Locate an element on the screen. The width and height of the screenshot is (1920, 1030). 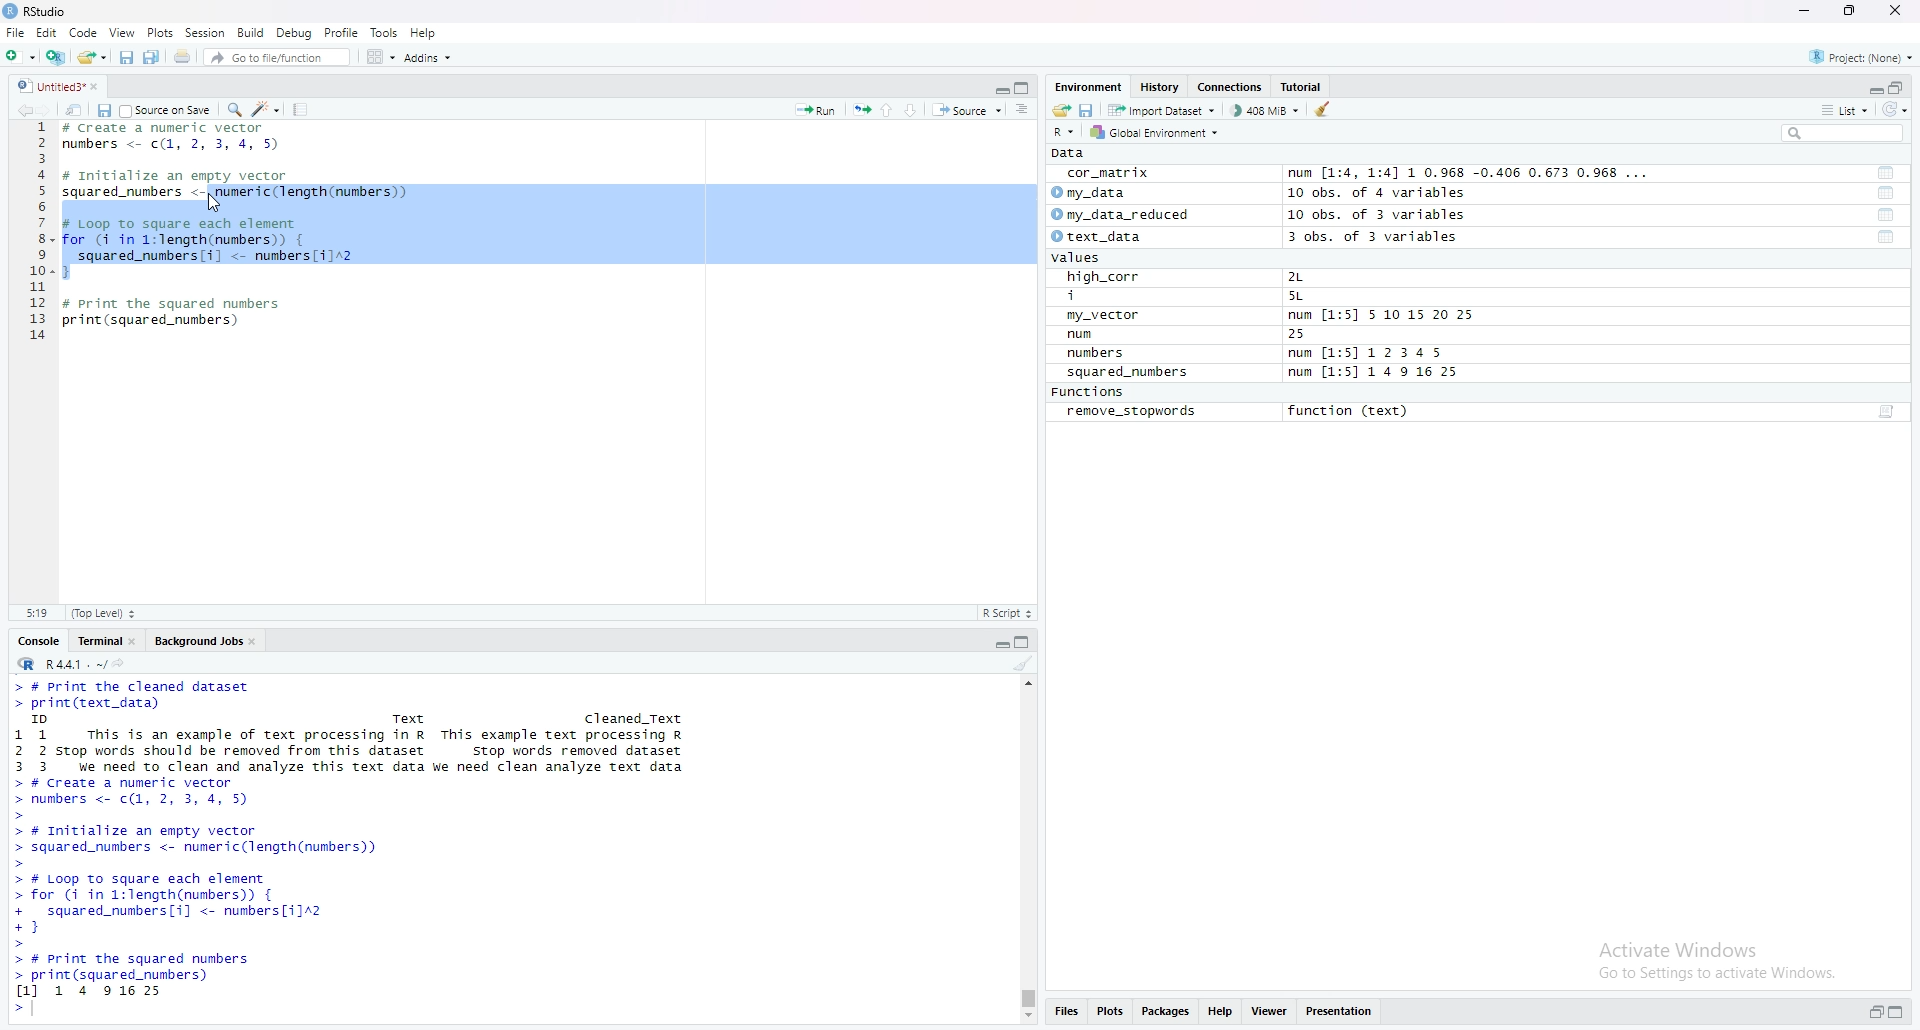
Create a Project is located at coordinates (55, 54).